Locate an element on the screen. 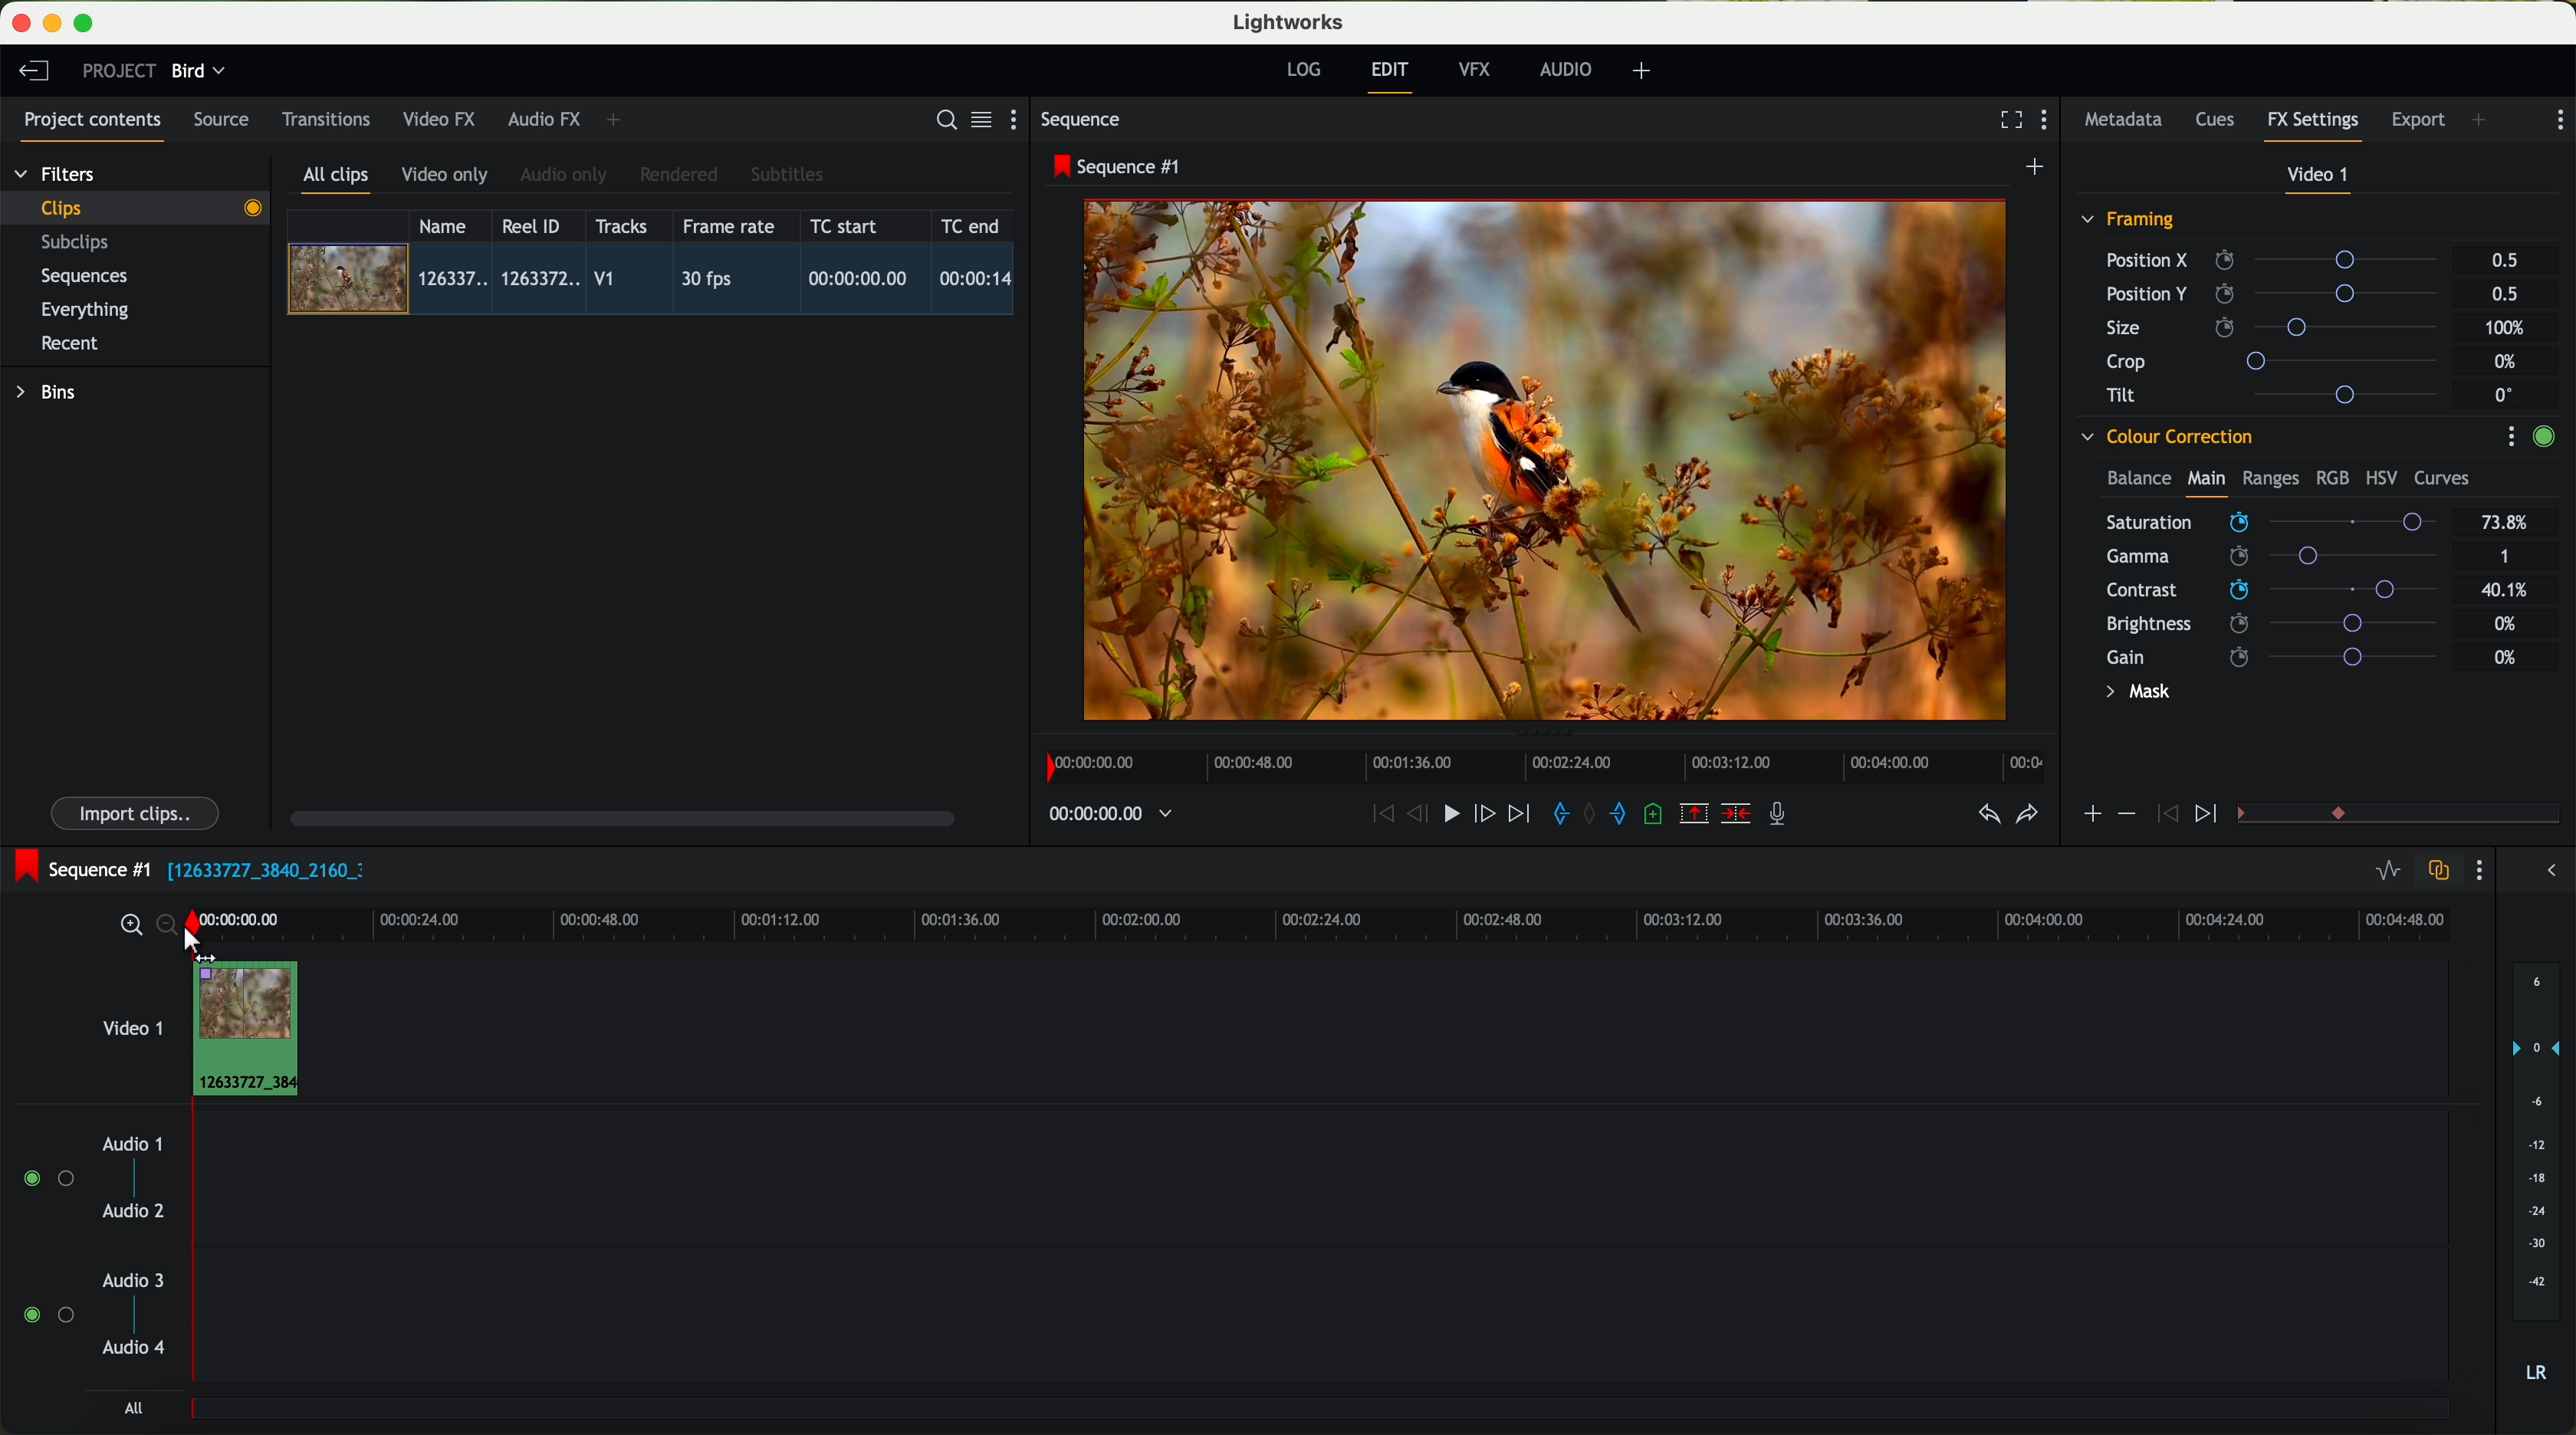  audio only is located at coordinates (565, 175).